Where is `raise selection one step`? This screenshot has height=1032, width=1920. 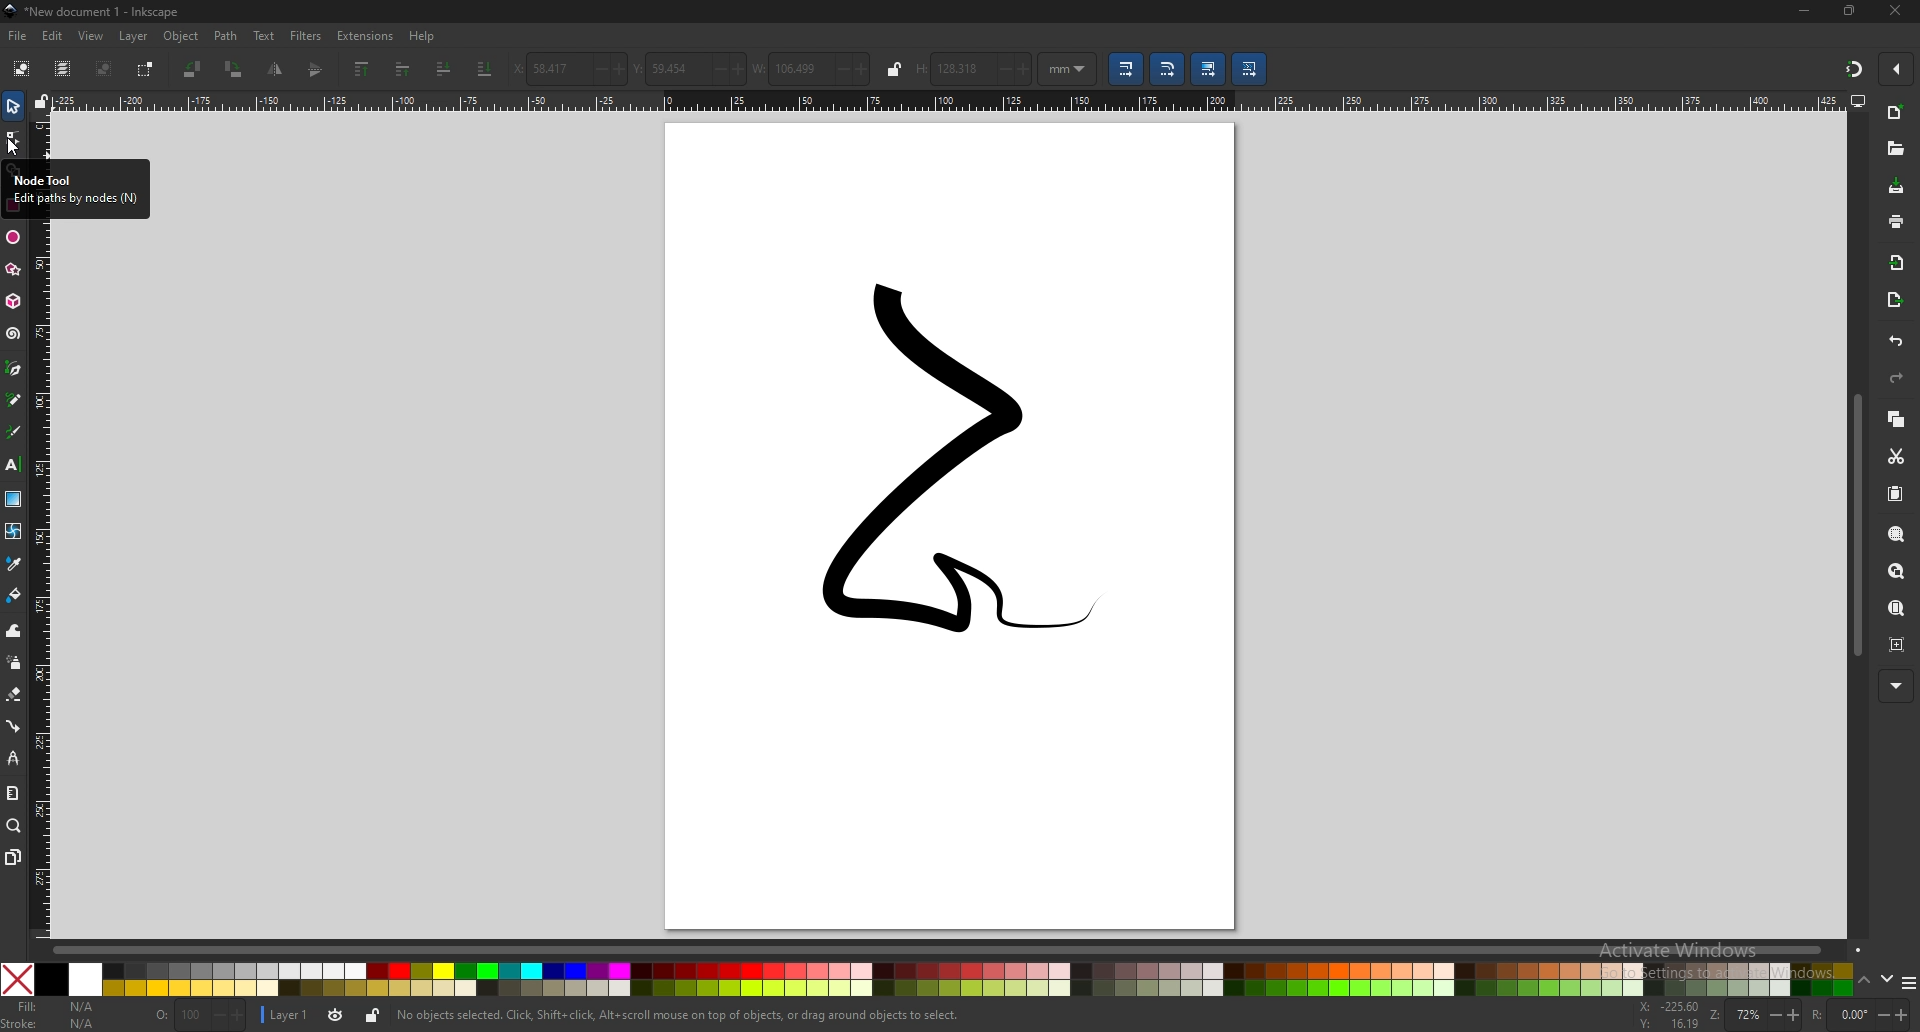 raise selection one step is located at coordinates (402, 69).